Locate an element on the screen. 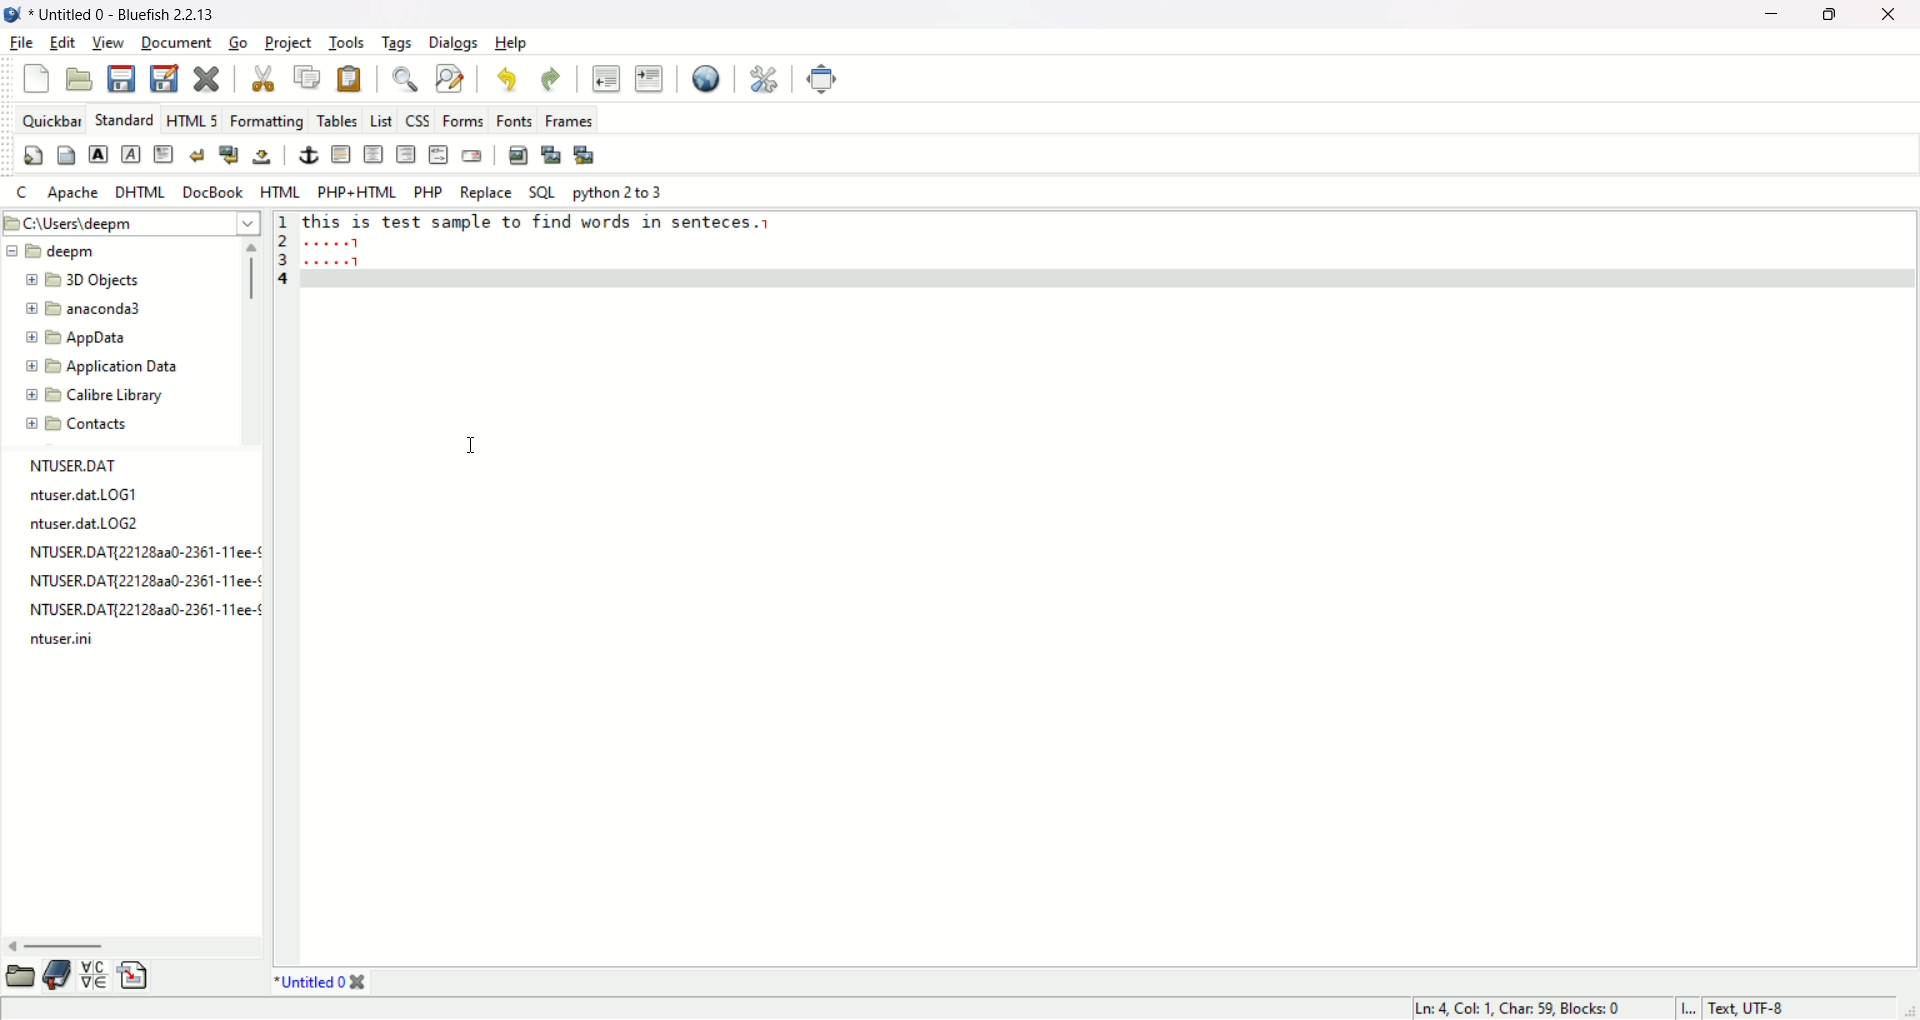 This screenshot has width=1920, height=1020. standard is located at coordinates (124, 119).